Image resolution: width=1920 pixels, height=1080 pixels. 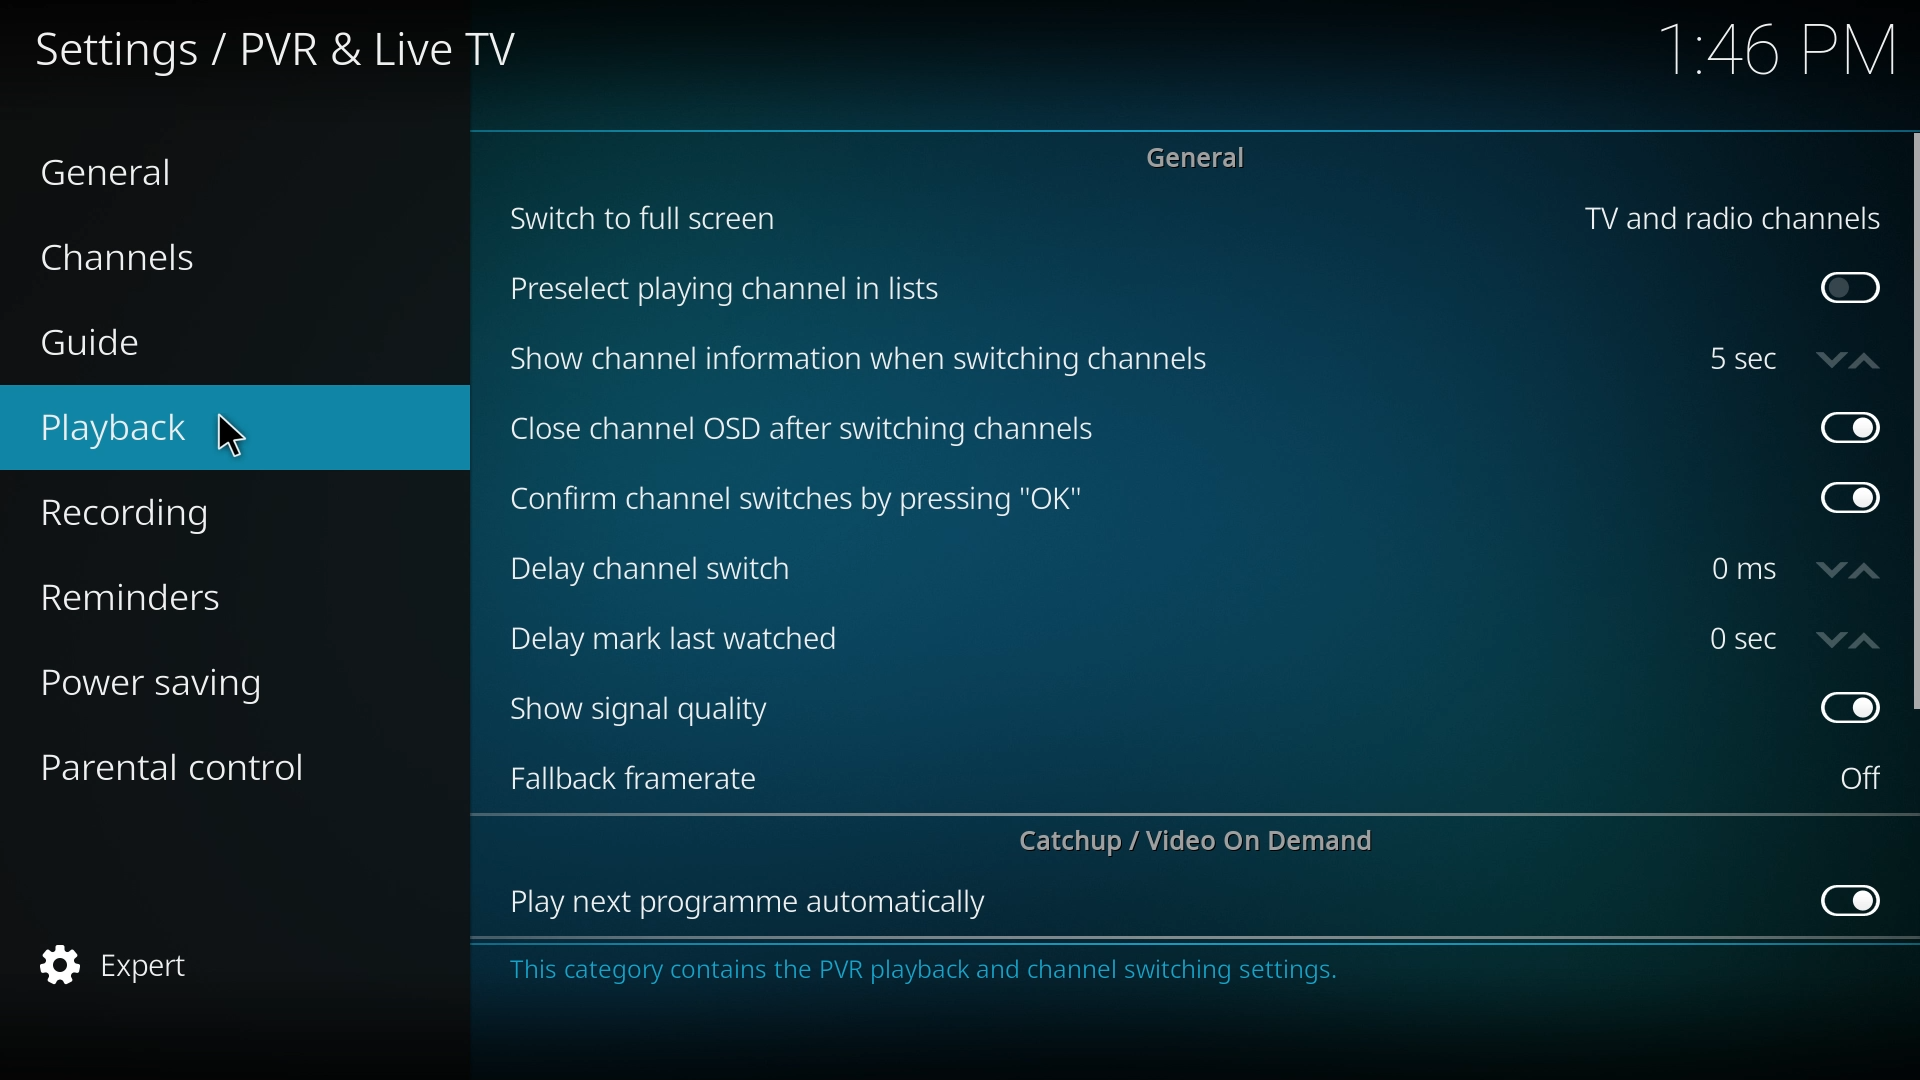 What do you see at coordinates (1849, 427) in the screenshot?
I see `off` at bounding box center [1849, 427].